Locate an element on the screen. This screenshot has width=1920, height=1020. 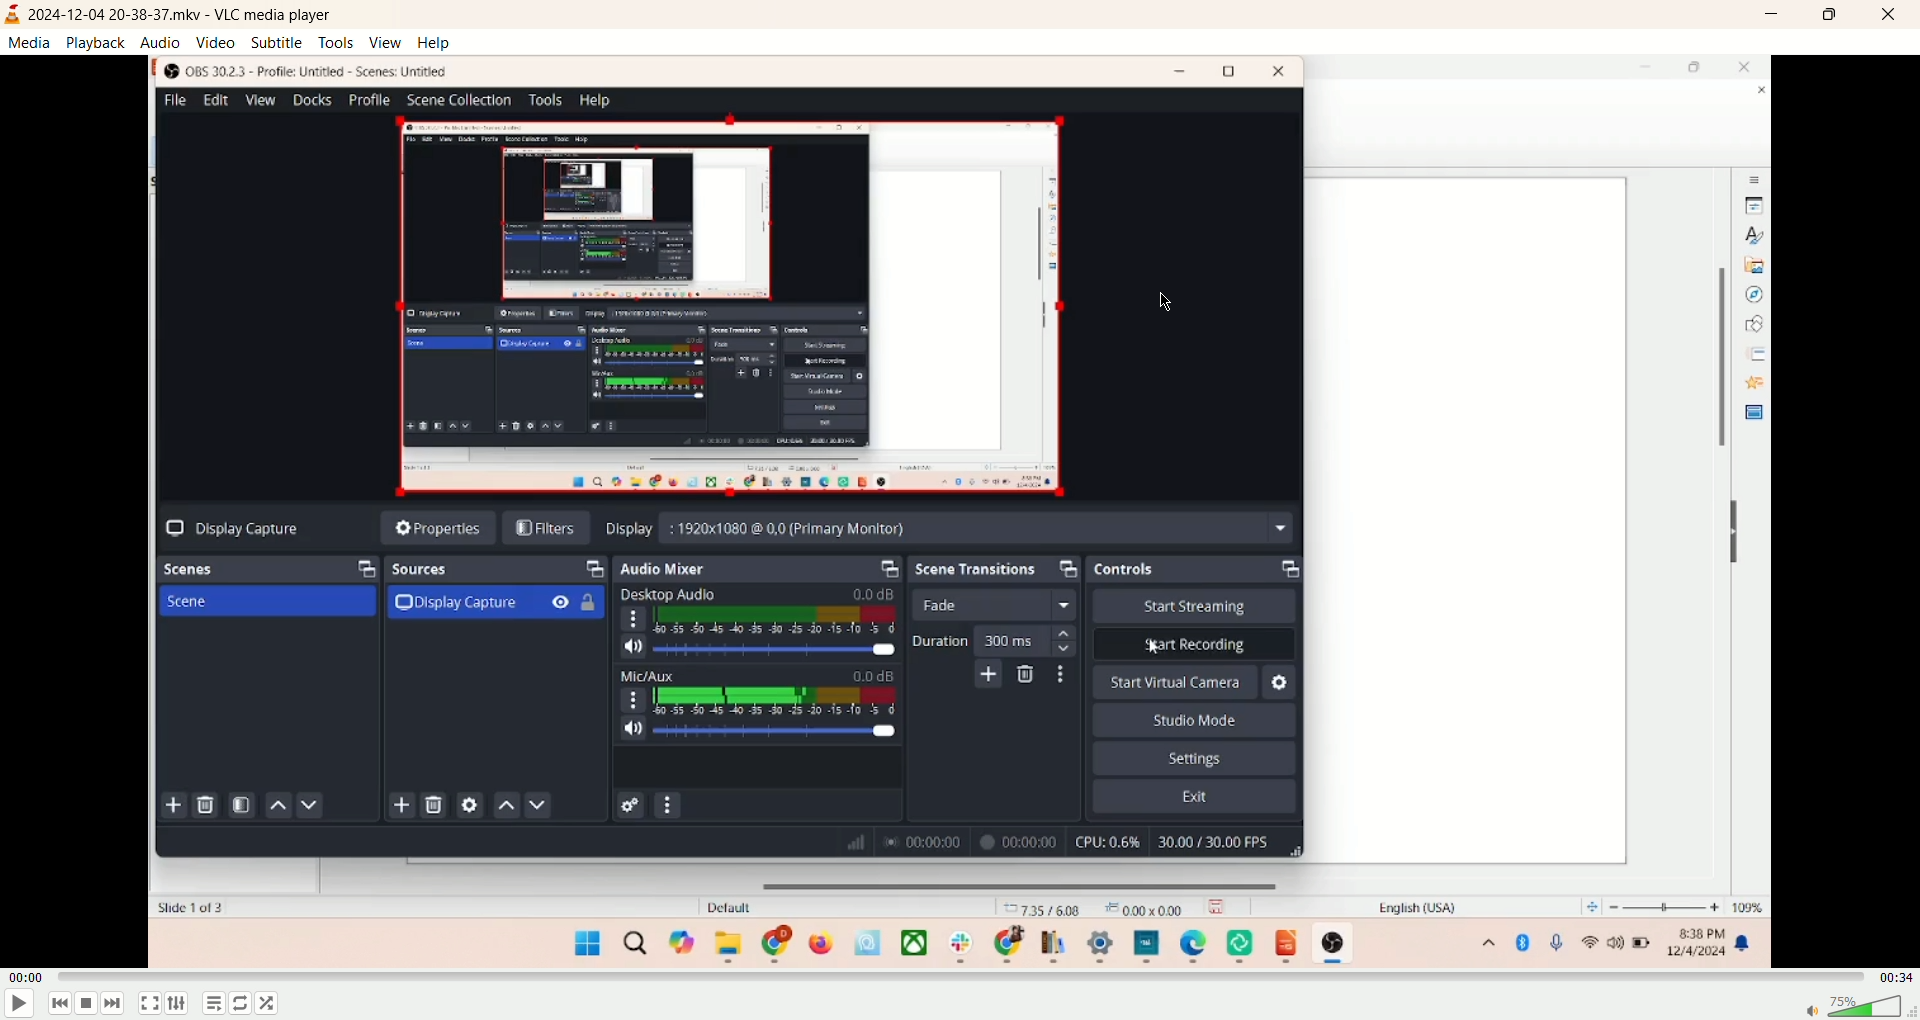
full screen is located at coordinates (147, 1003).